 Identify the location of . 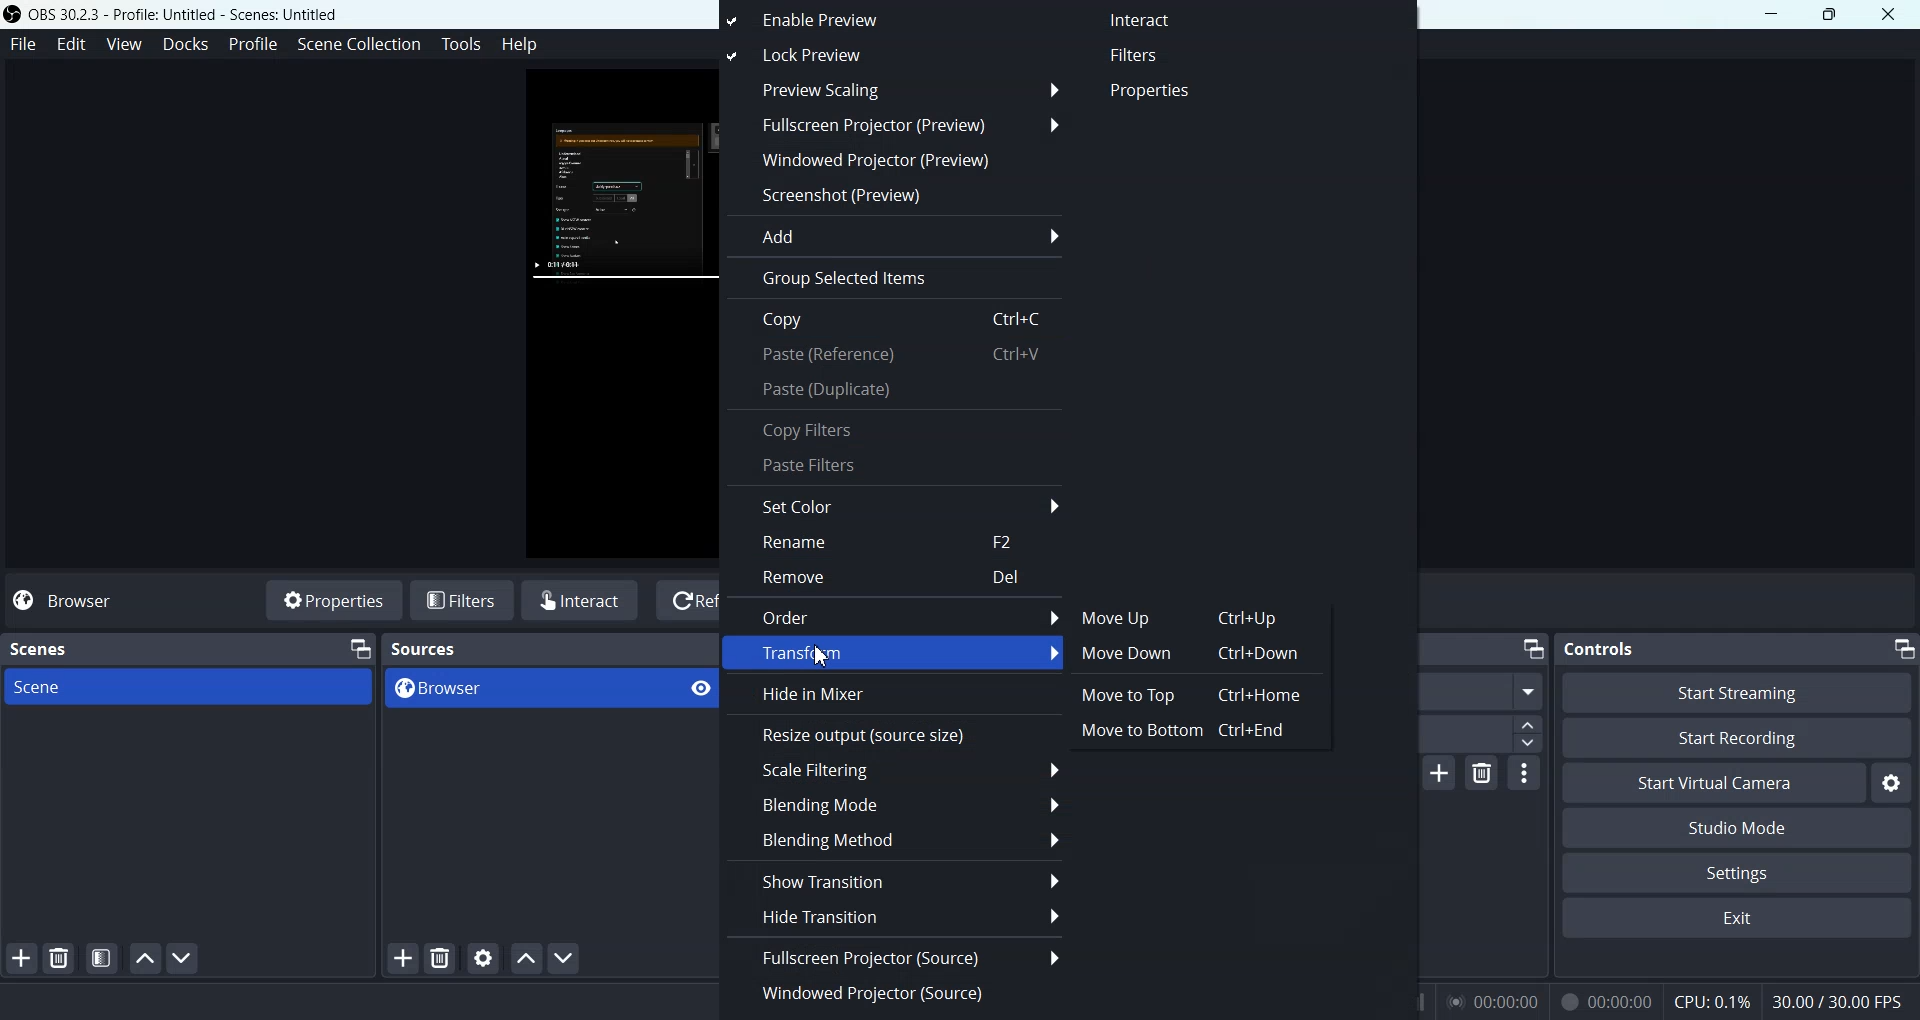
(894, 915).